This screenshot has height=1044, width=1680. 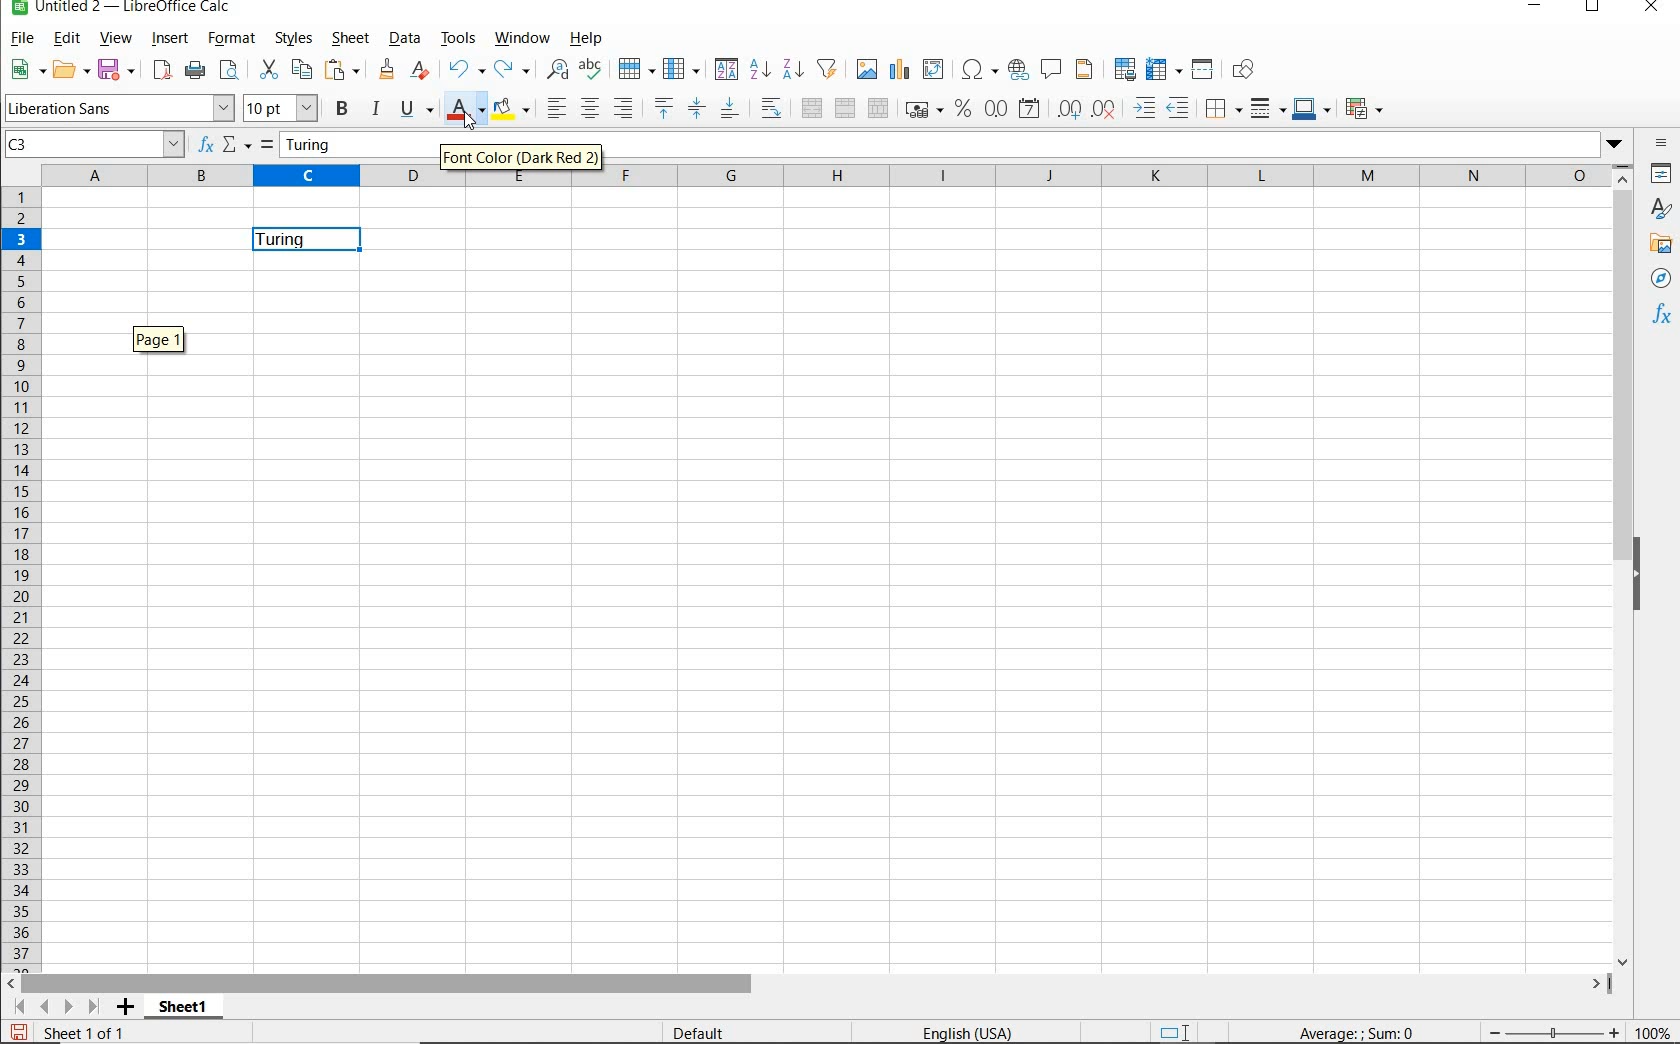 I want to click on RESTORE DOWN, so click(x=1593, y=8).